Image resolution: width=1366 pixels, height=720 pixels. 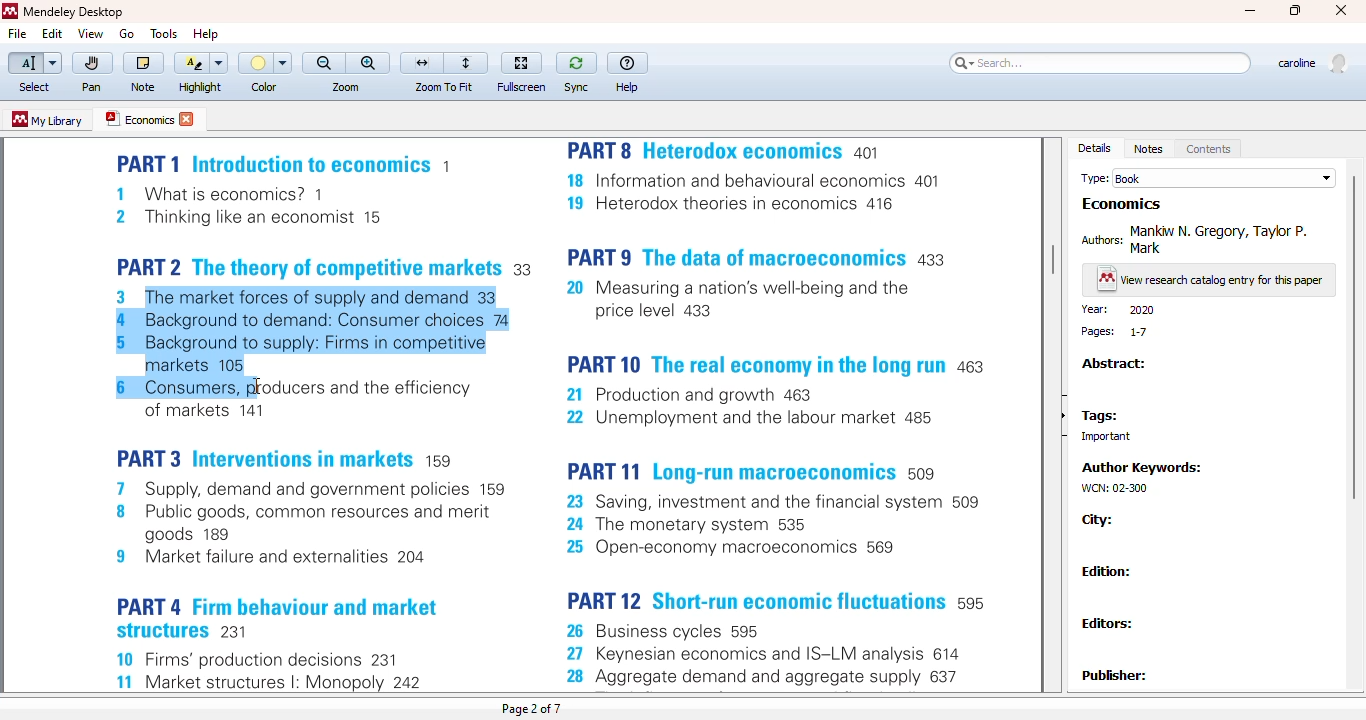 What do you see at coordinates (443, 87) in the screenshot?
I see `zoom to fit` at bounding box center [443, 87].